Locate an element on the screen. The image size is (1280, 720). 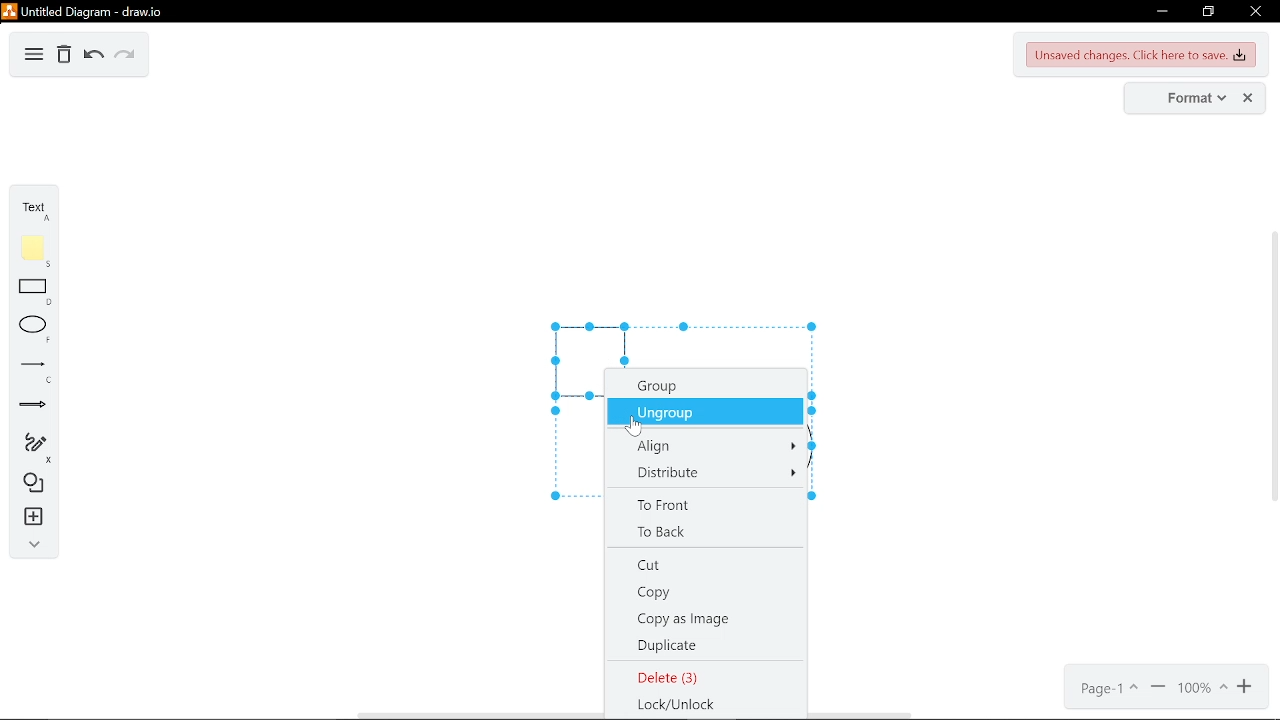
ungroup is located at coordinates (710, 412).